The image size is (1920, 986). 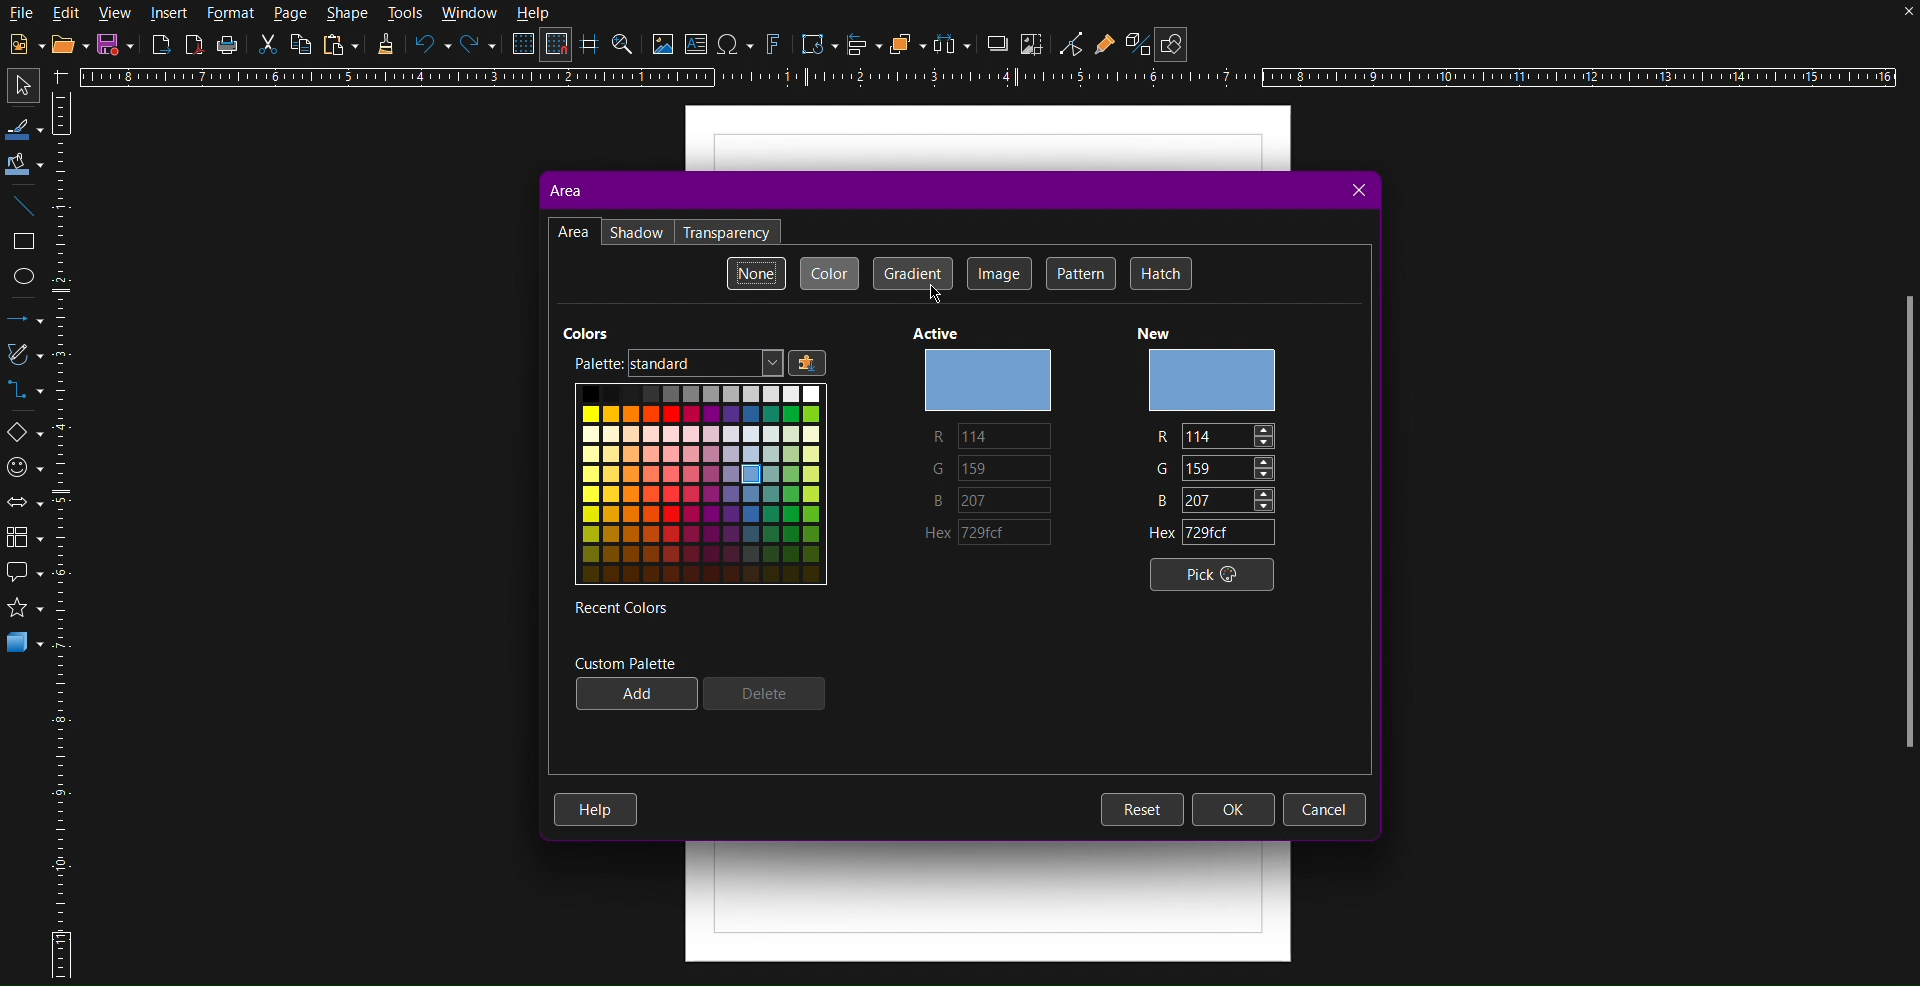 What do you see at coordinates (702, 483) in the screenshot?
I see `Colors` at bounding box center [702, 483].